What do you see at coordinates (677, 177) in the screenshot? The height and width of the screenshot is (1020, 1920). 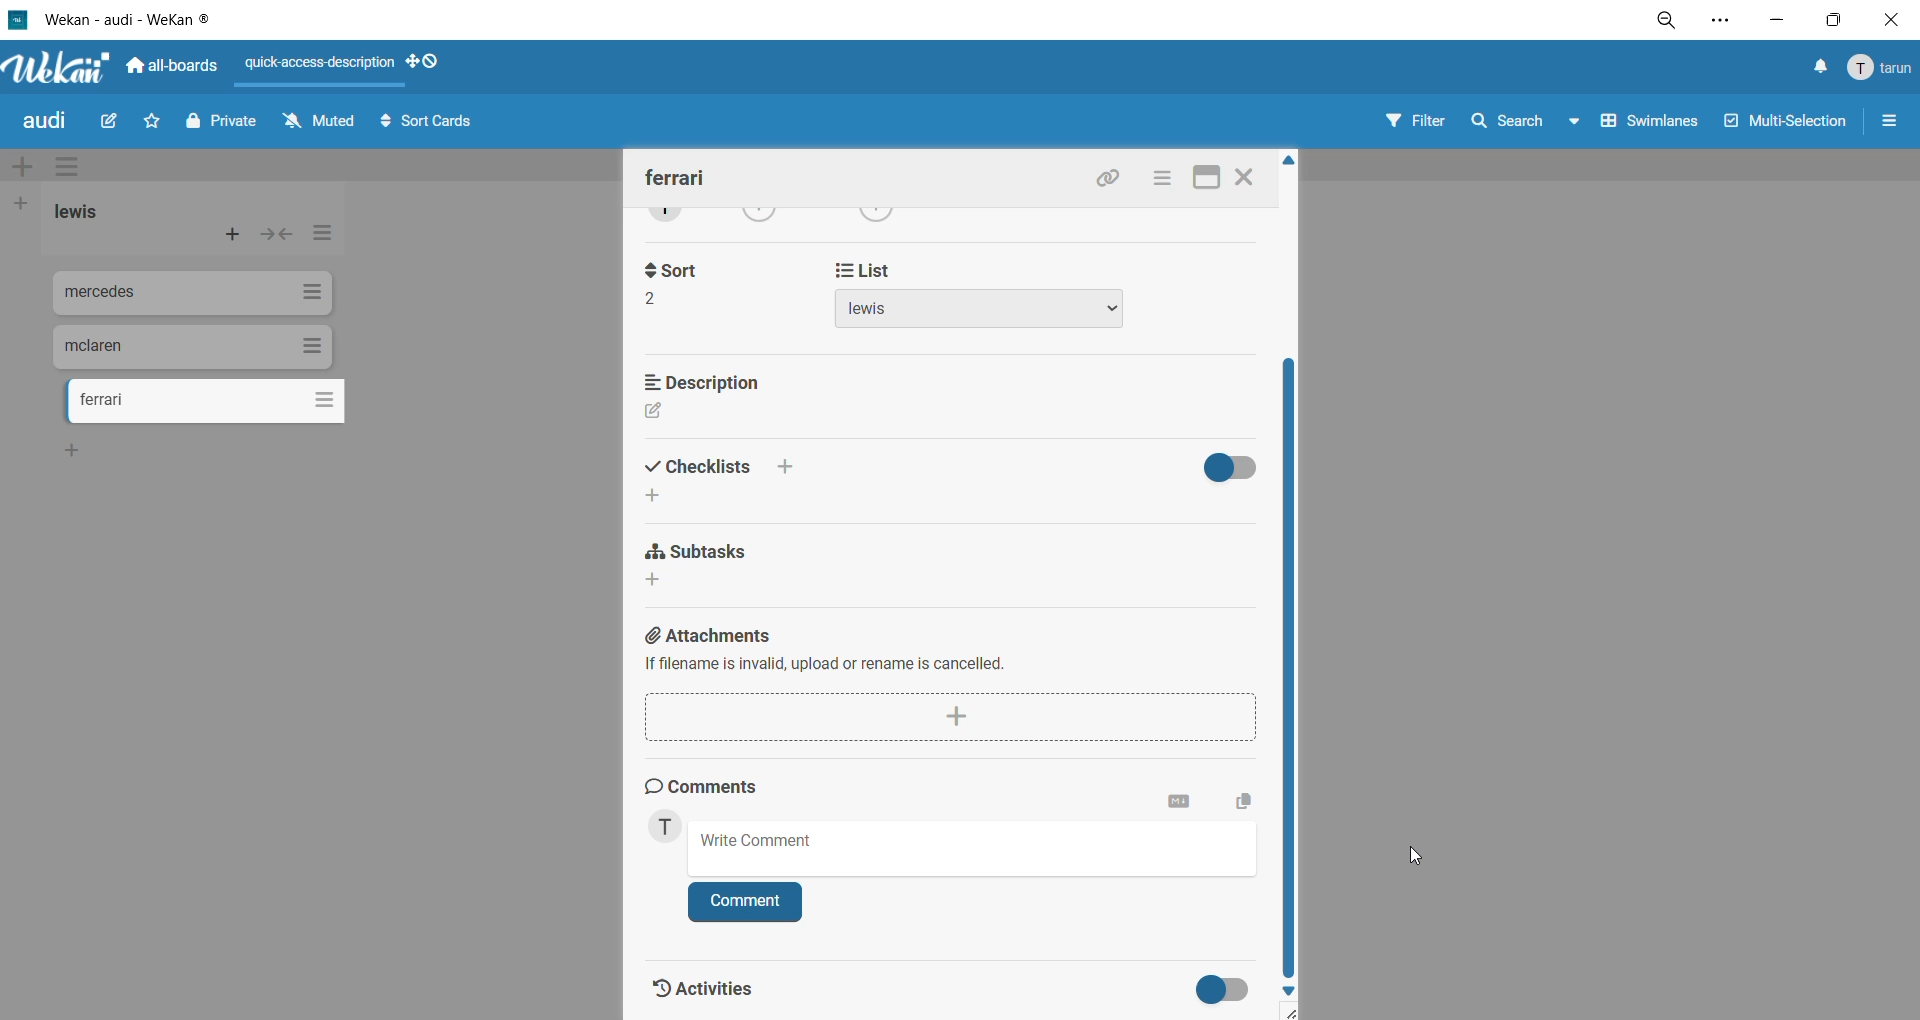 I see `card title` at bounding box center [677, 177].